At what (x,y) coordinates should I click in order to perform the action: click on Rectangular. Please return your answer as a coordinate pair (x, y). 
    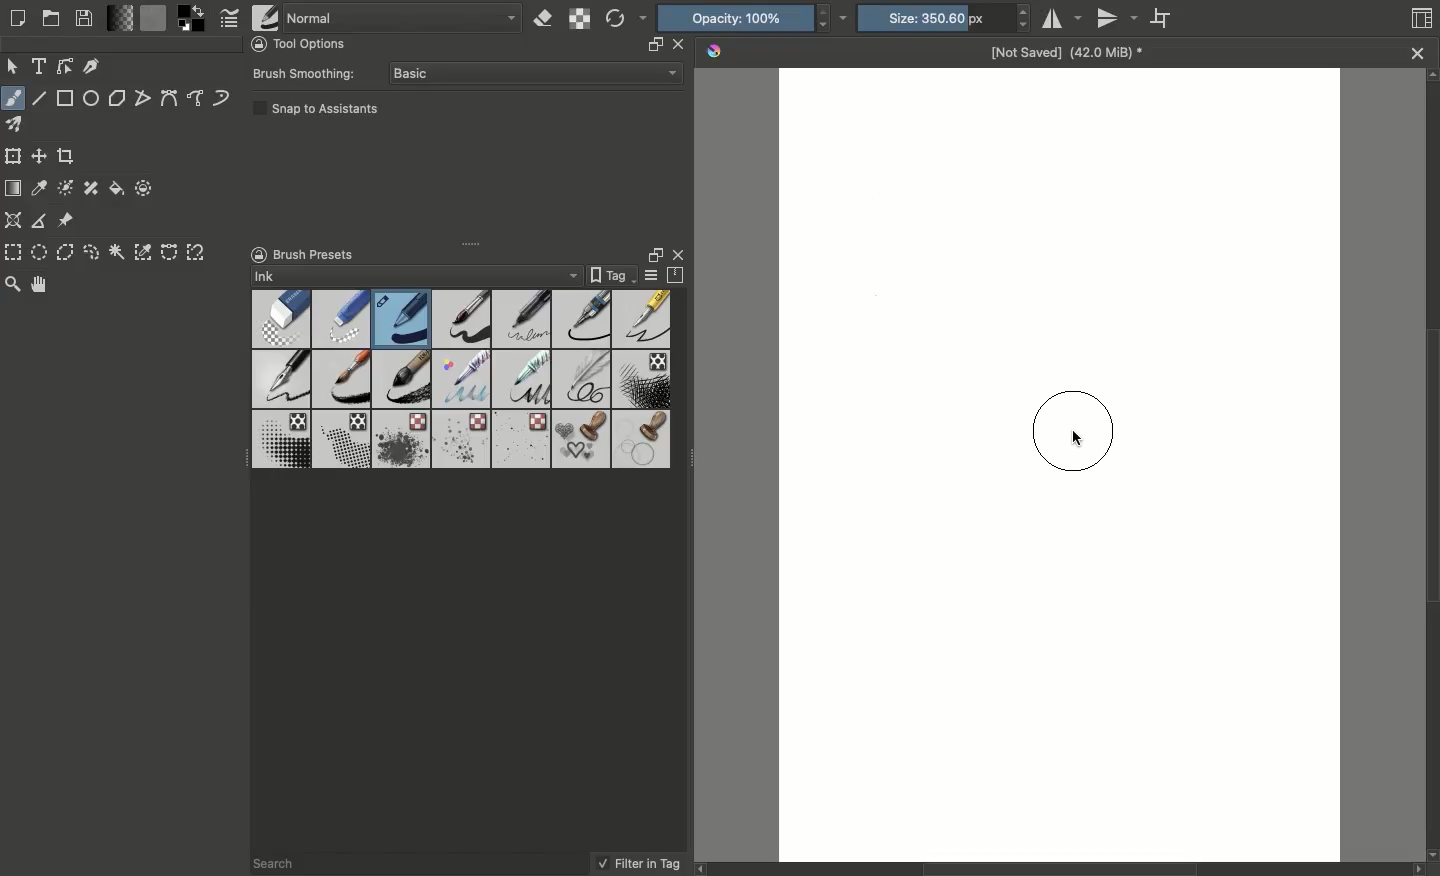
    Looking at the image, I should click on (66, 98).